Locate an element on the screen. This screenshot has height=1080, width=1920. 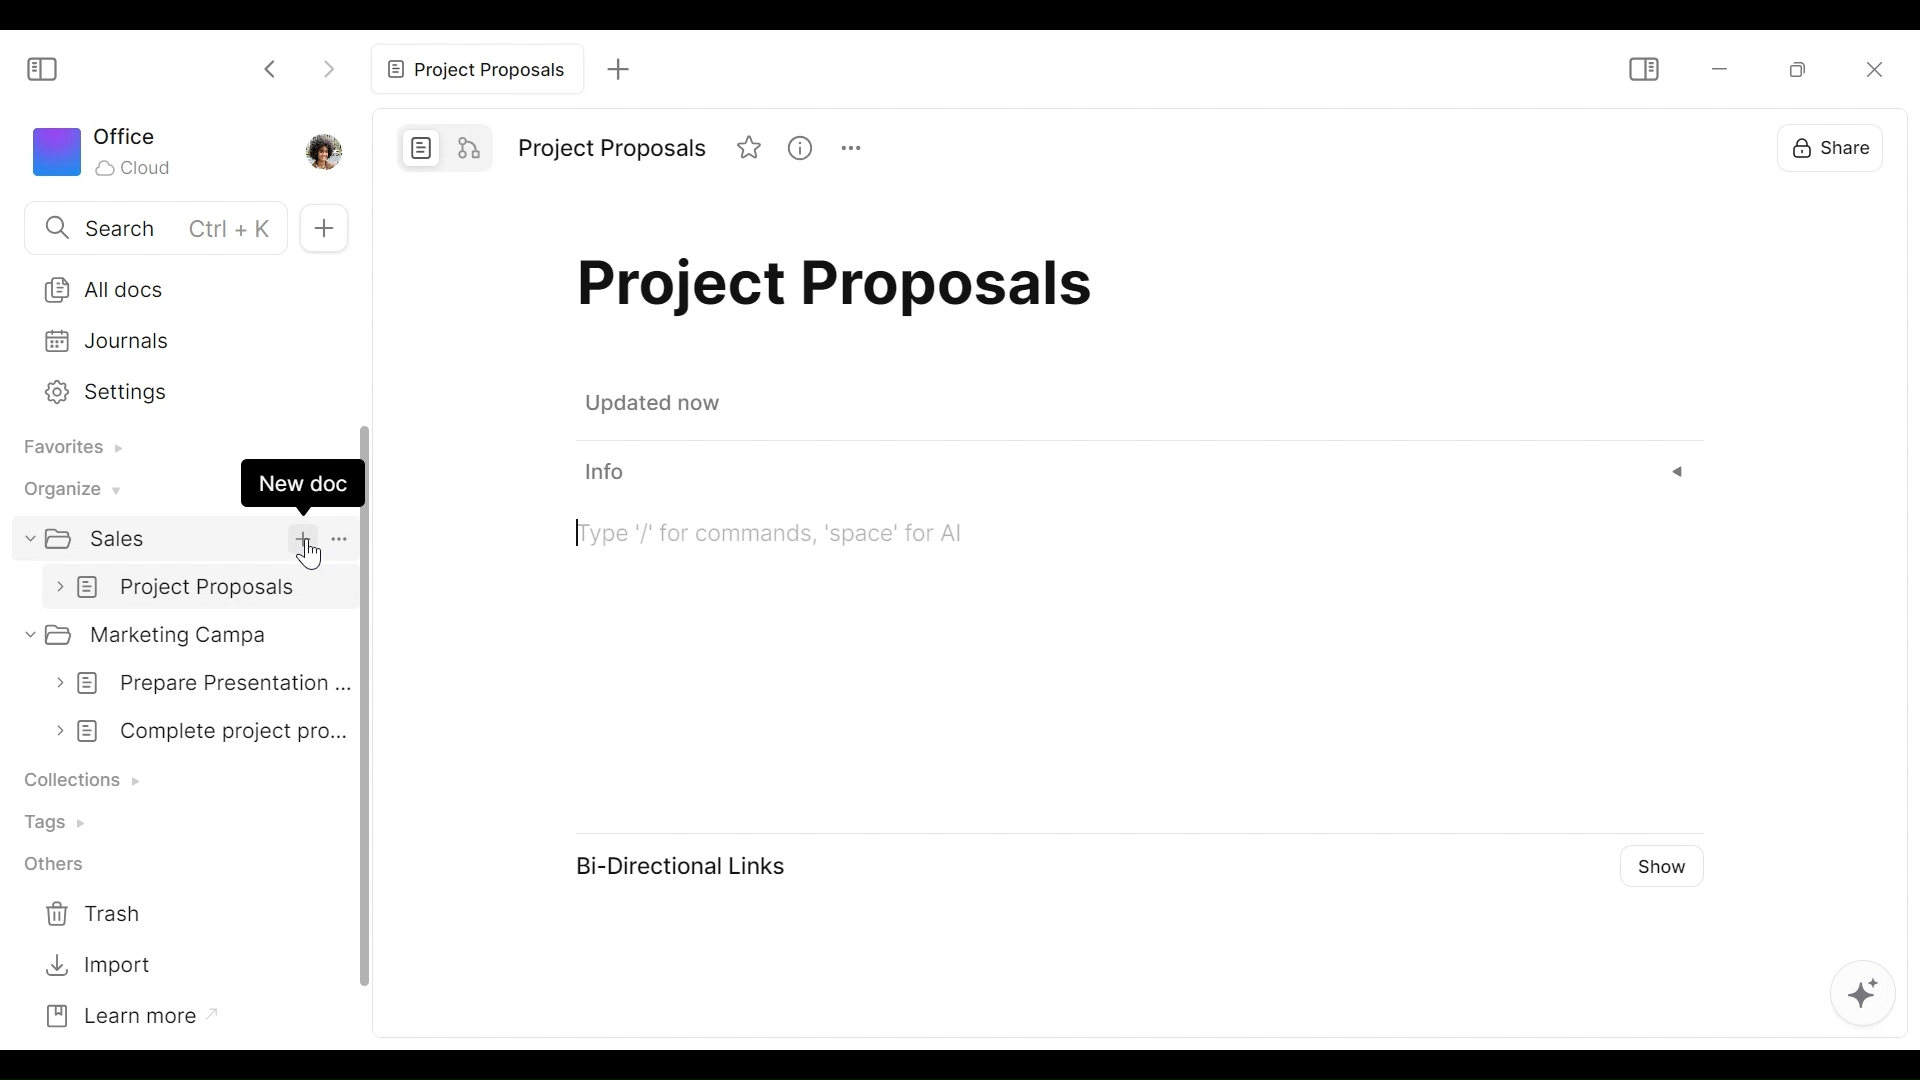
Favorites is located at coordinates (69, 447).